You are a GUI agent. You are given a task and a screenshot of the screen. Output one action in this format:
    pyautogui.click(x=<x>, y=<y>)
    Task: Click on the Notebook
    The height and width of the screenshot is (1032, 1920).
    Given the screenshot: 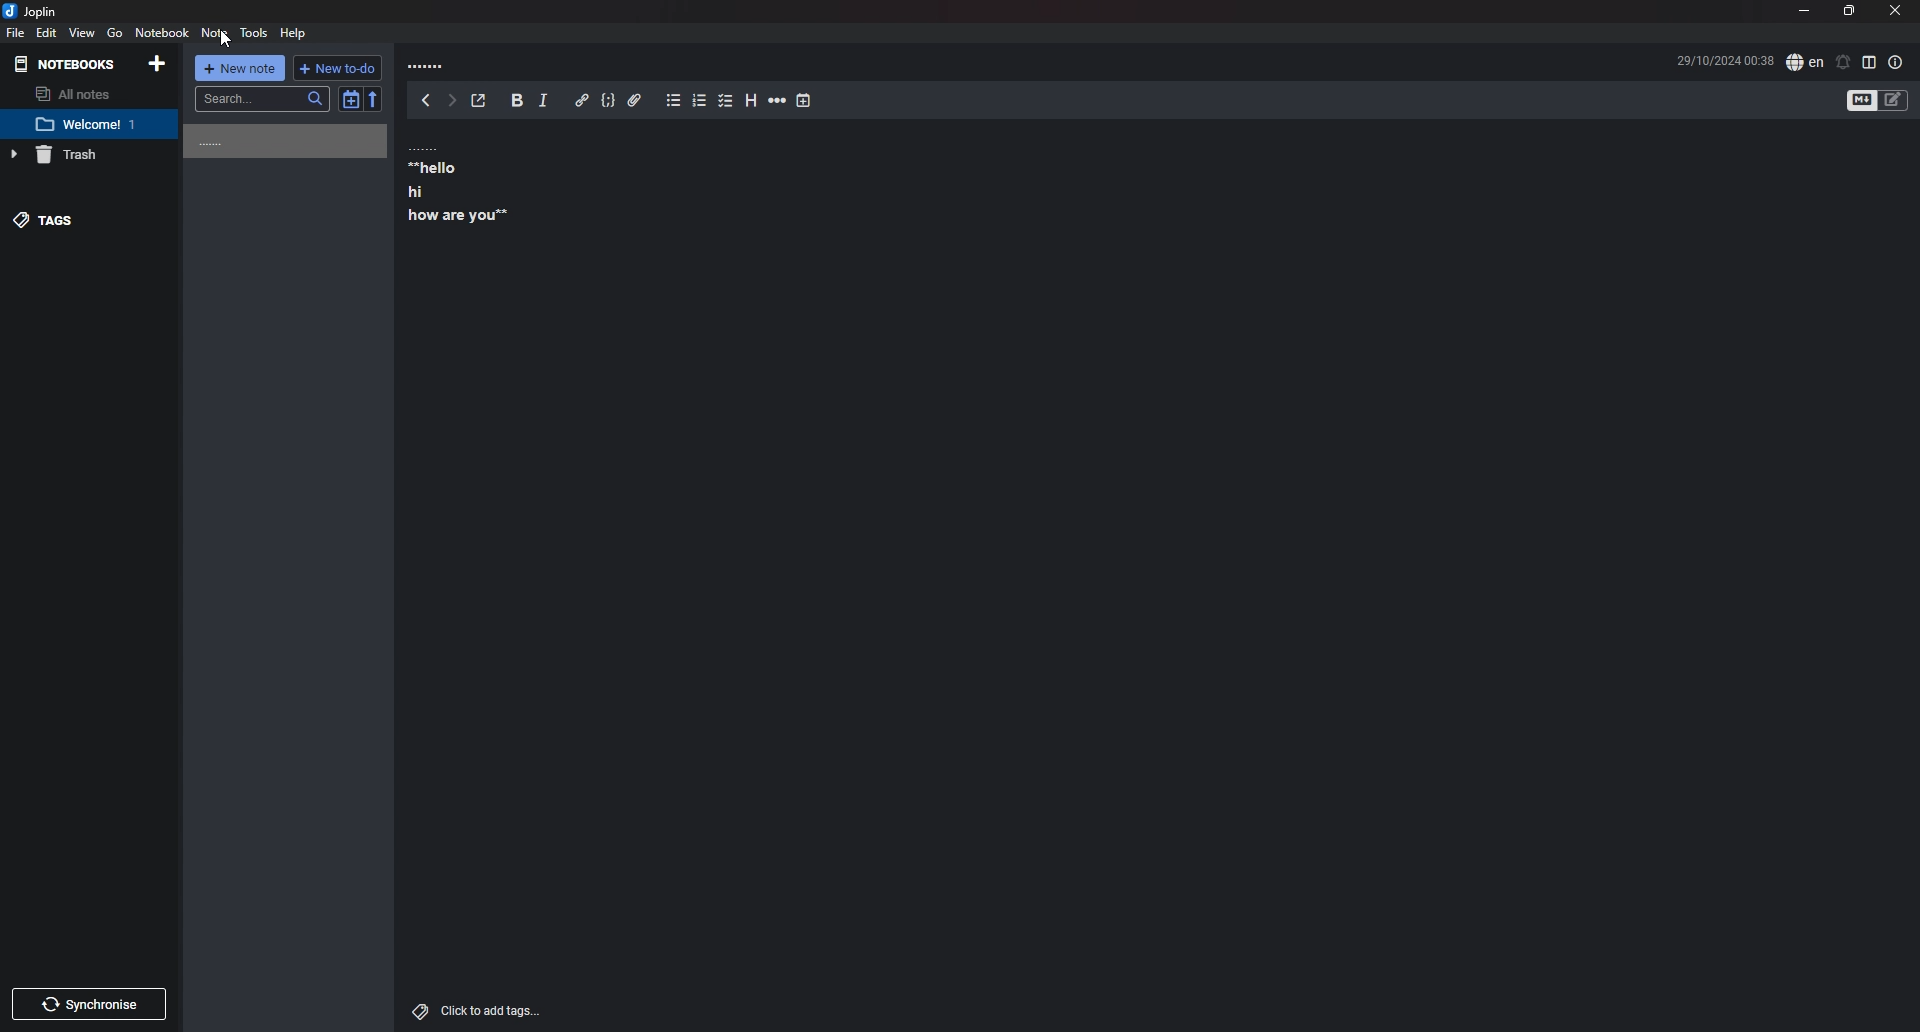 What is the action you would take?
    pyautogui.click(x=162, y=33)
    